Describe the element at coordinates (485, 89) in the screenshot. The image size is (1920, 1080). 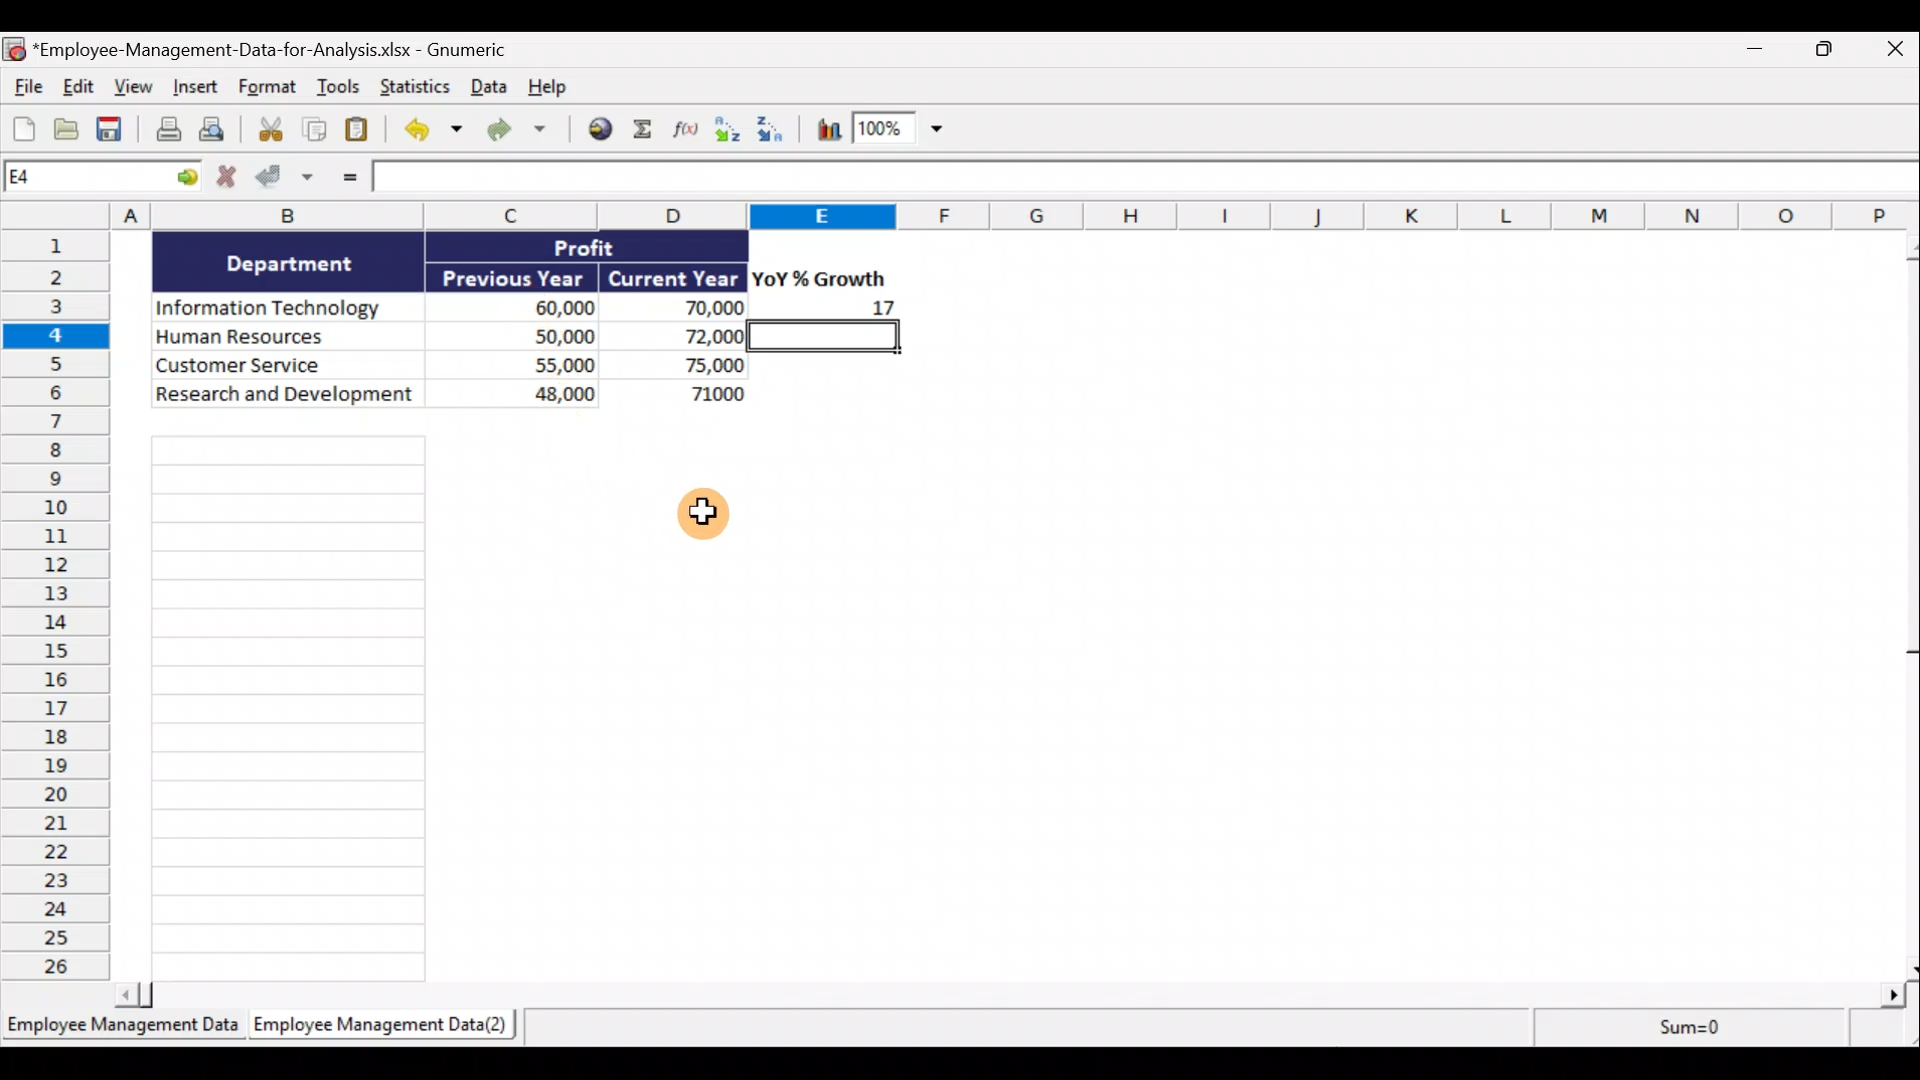
I see `Data` at that location.